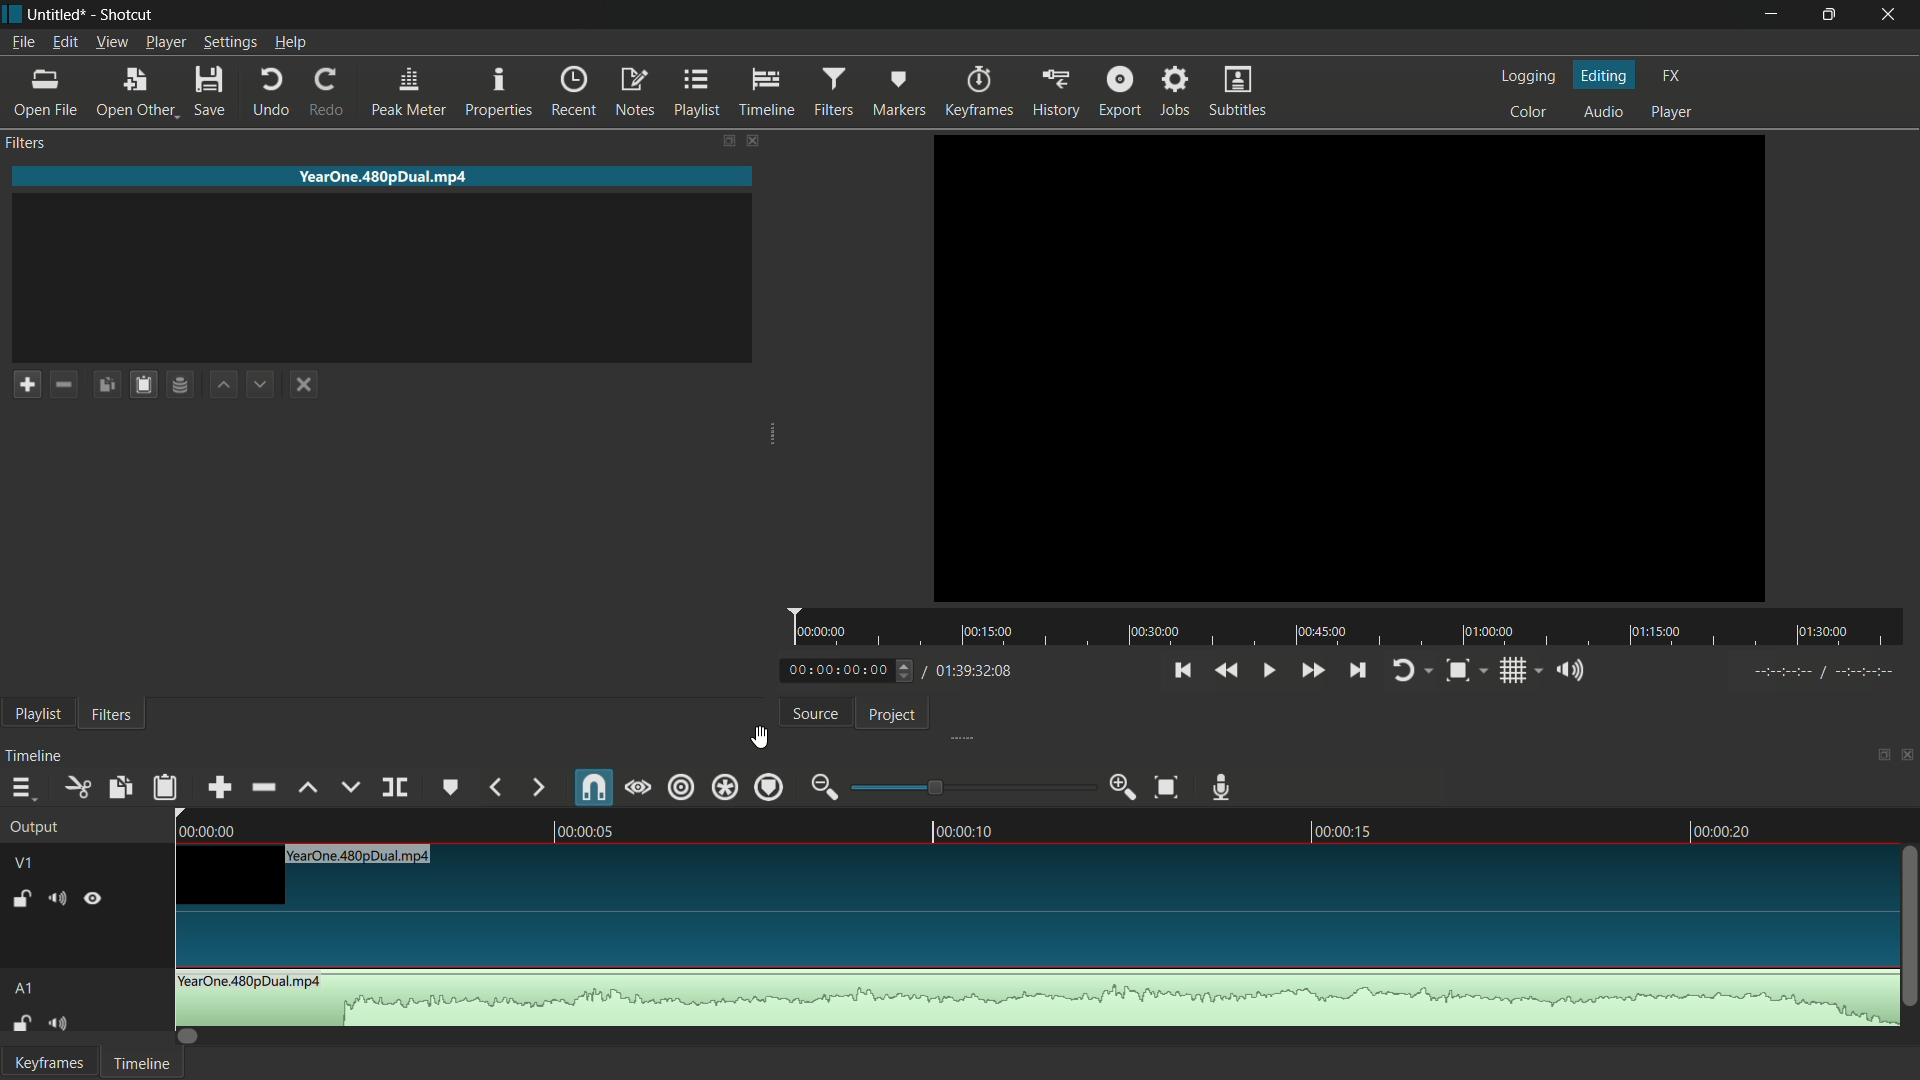 The width and height of the screenshot is (1920, 1080). Describe the element at coordinates (121, 785) in the screenshot. I see `copy` at that location.